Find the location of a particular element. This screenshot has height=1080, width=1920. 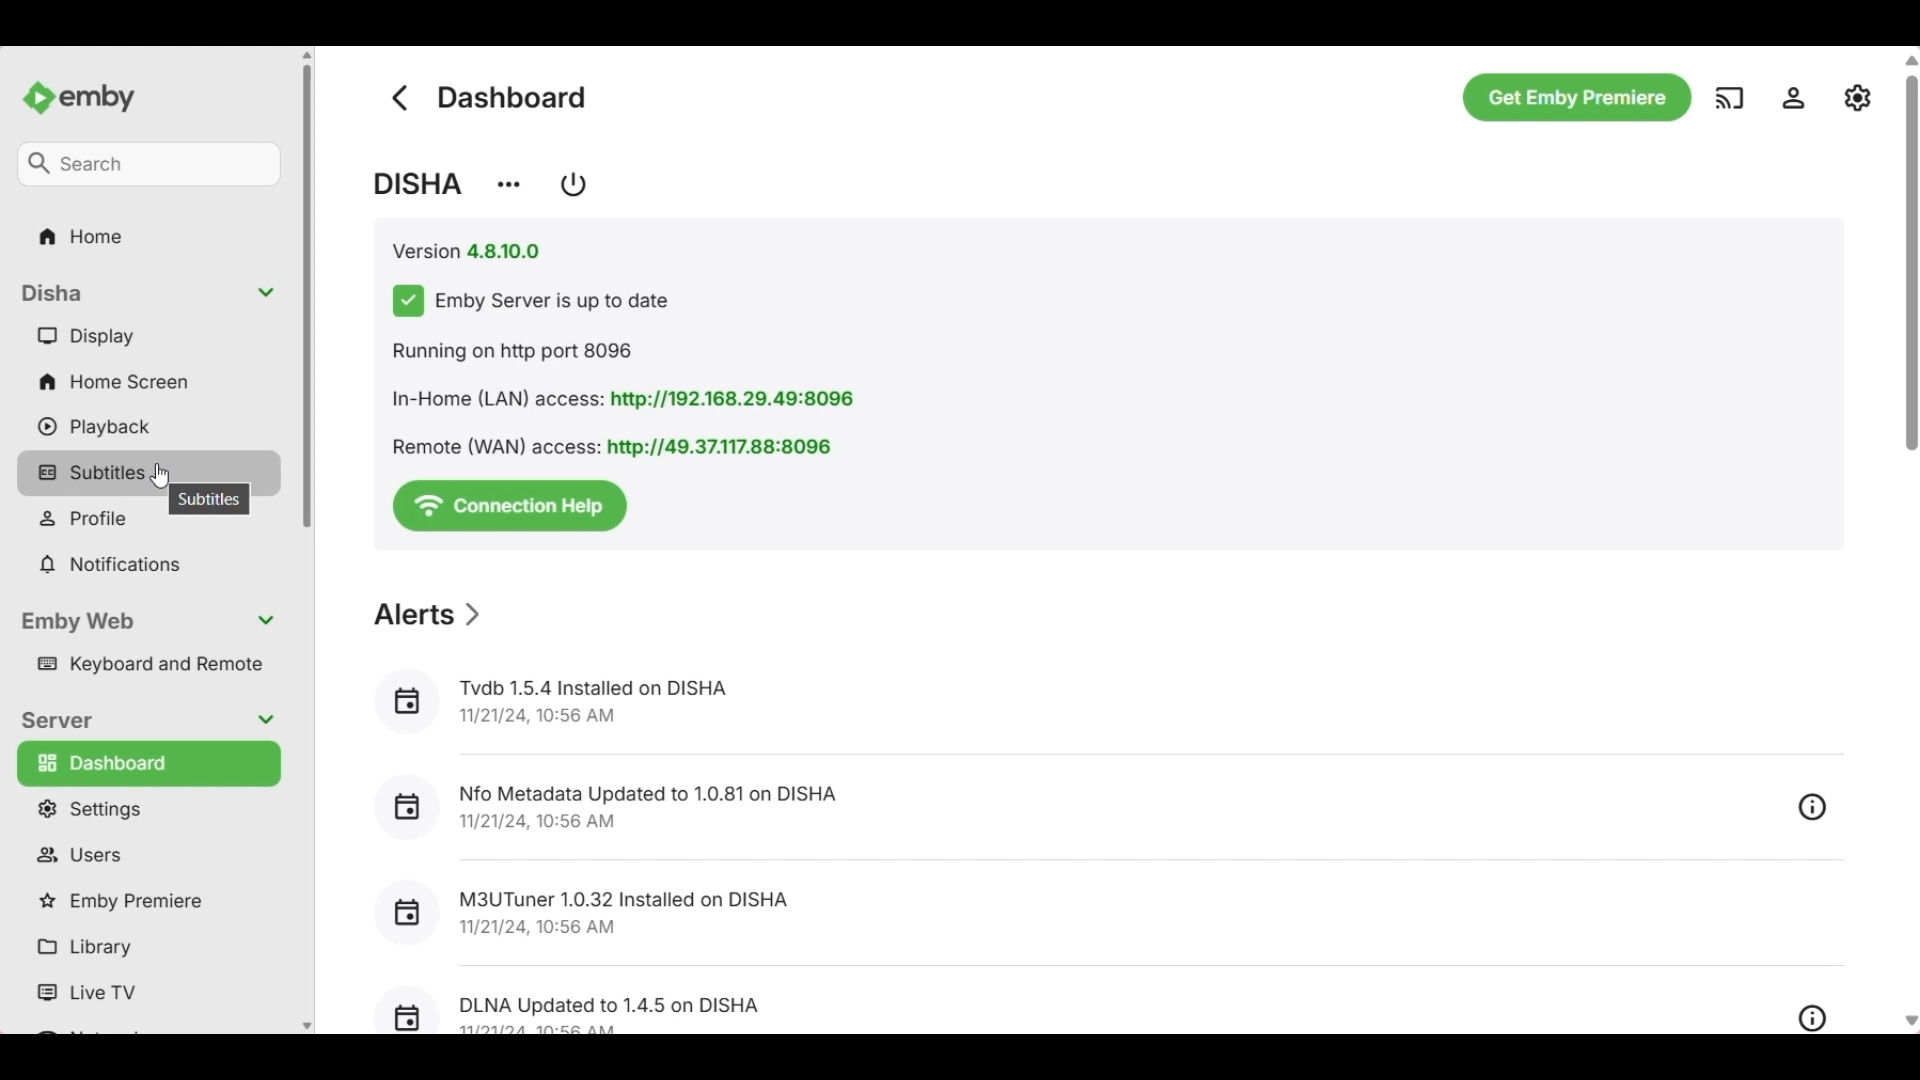

 is located at coordinates (1859, 95).